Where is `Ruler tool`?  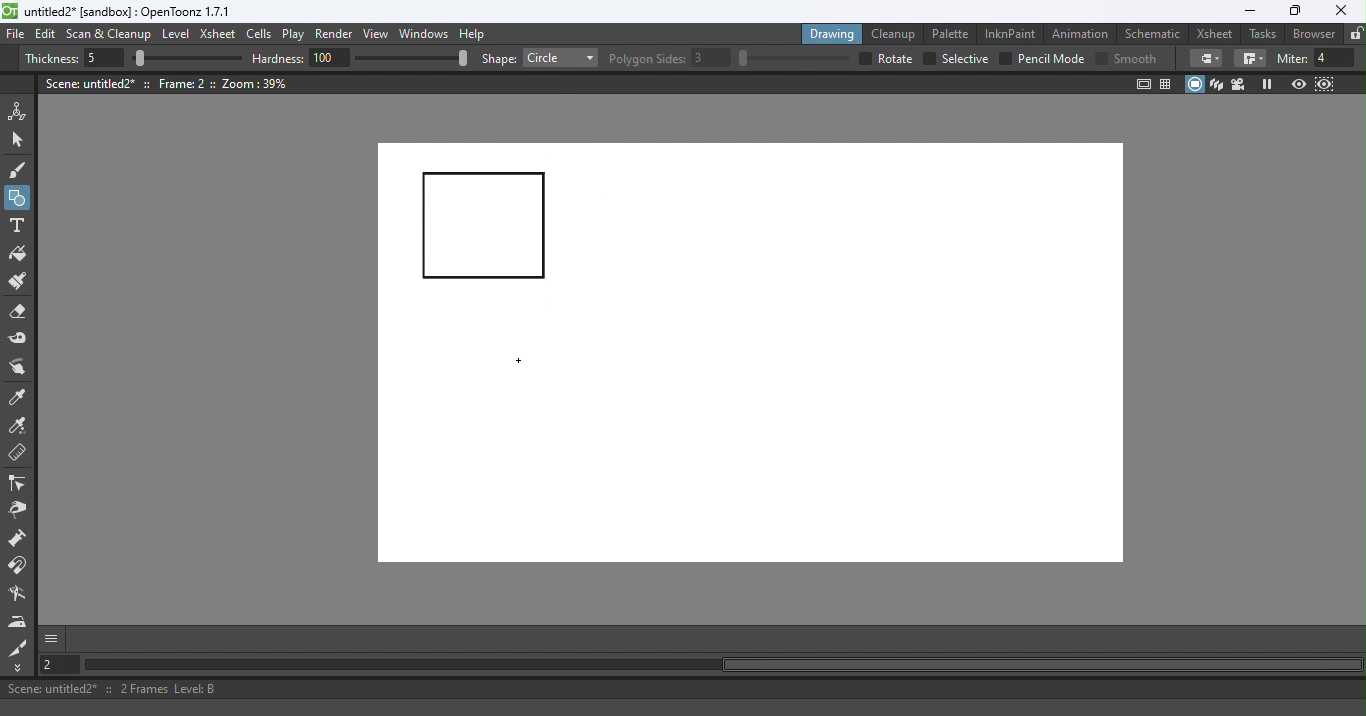
Ruler tool is located at coordinates (18, 455).